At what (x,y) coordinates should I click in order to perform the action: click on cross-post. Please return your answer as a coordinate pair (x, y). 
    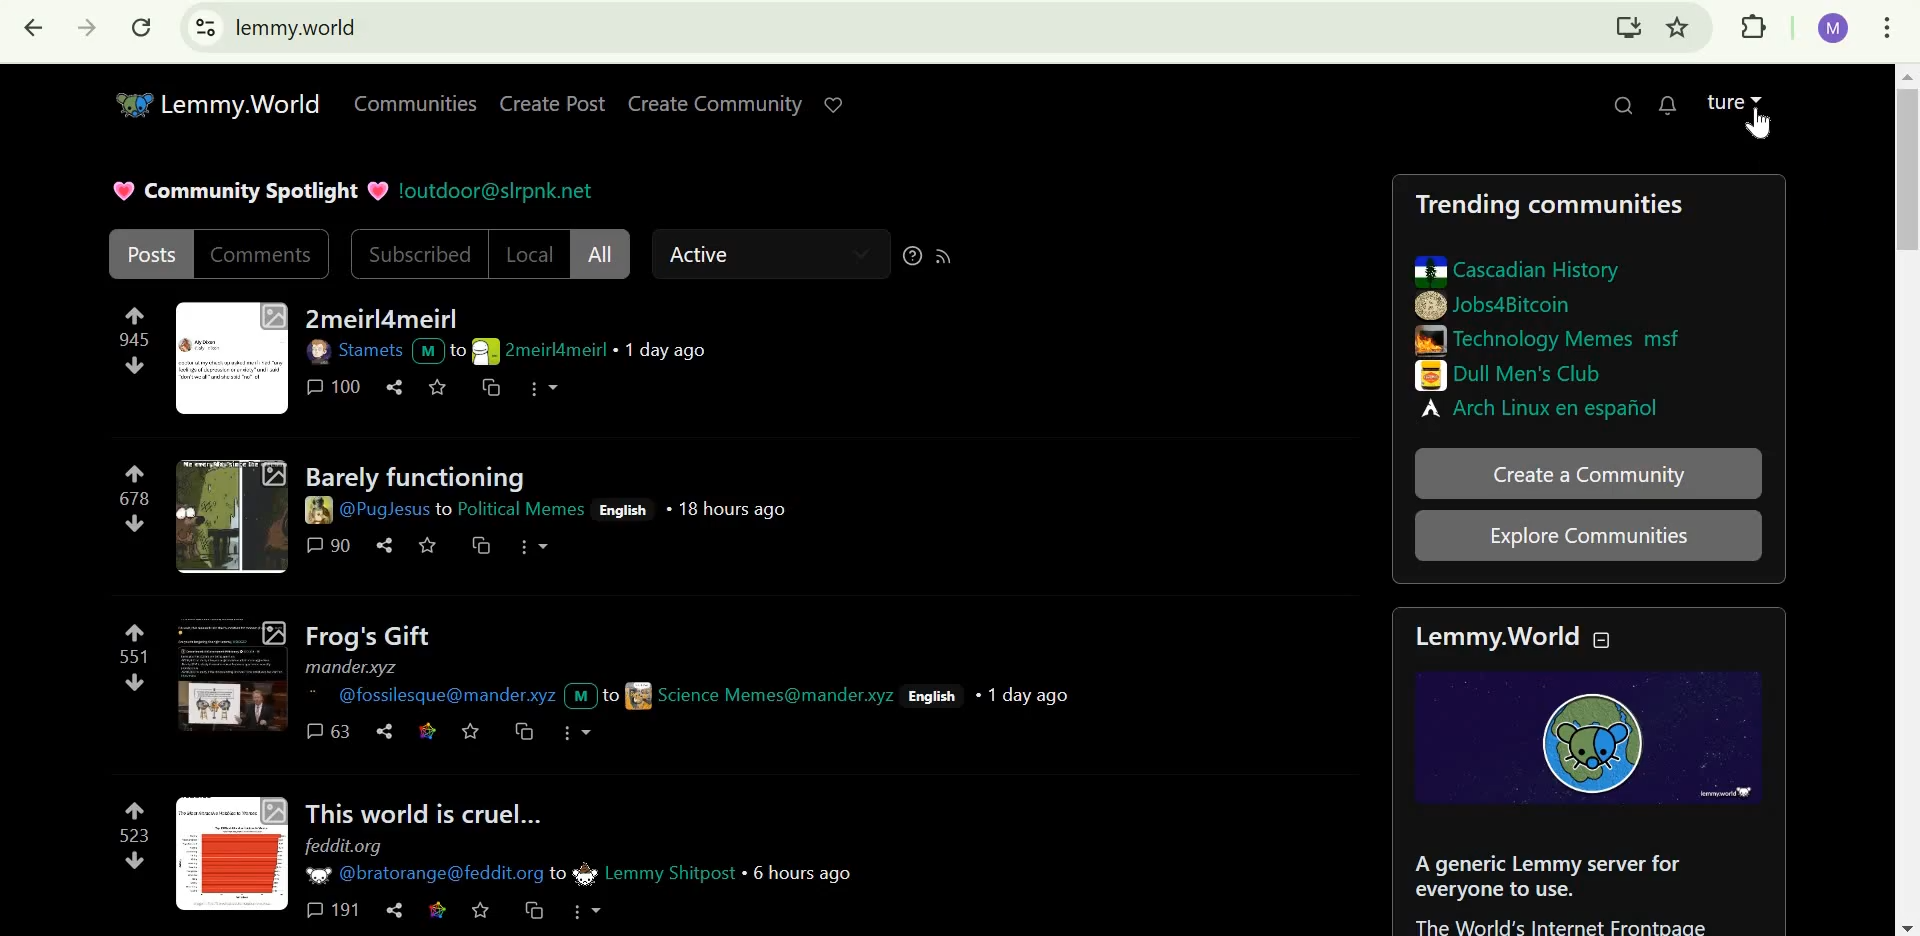
    Looking at the image, I should click on (481, 548).